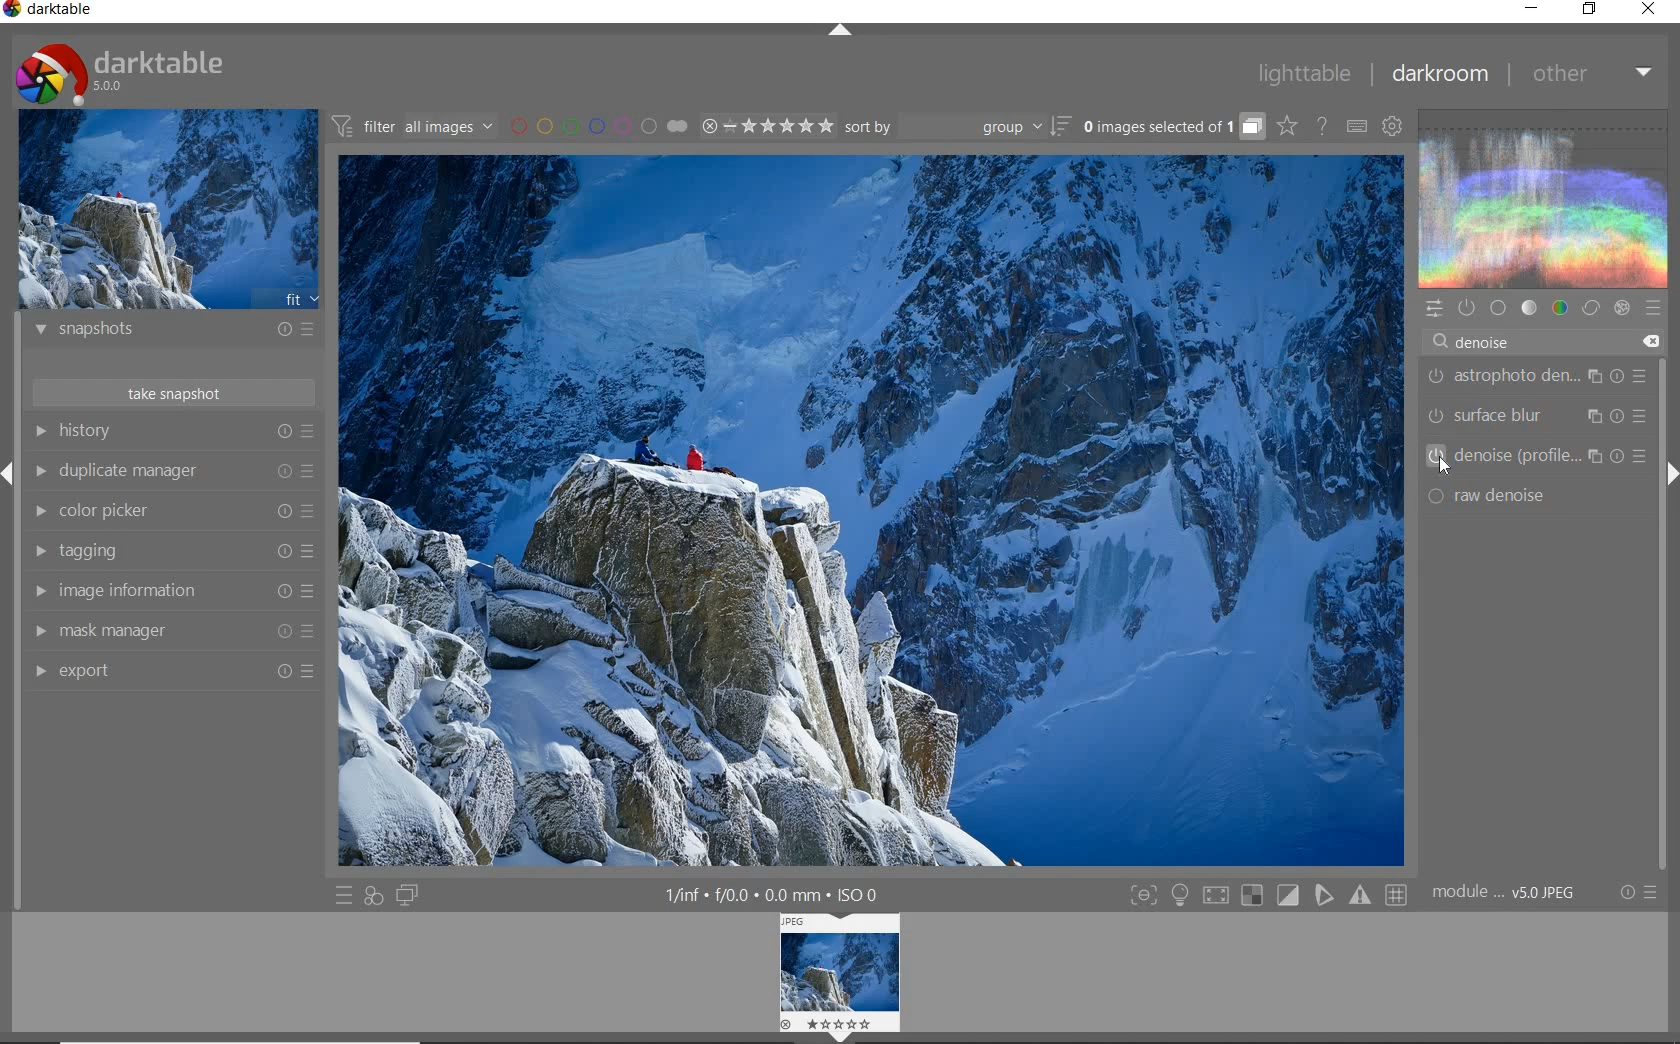 The height and width of the screenshot is (1044, 1680). Describe the element at coordinates (1528, 307) in the screenshot. I see `tone` at that location.